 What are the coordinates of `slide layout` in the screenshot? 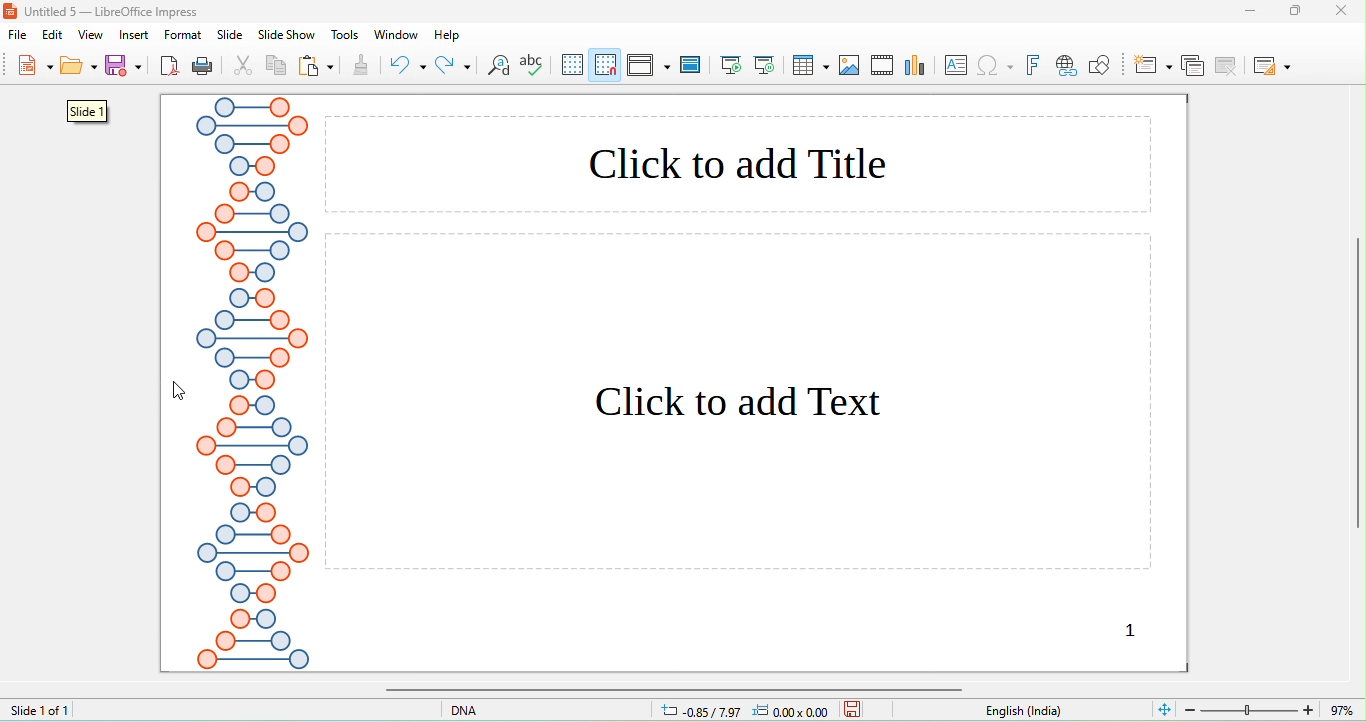 It's located at (1271, 65).